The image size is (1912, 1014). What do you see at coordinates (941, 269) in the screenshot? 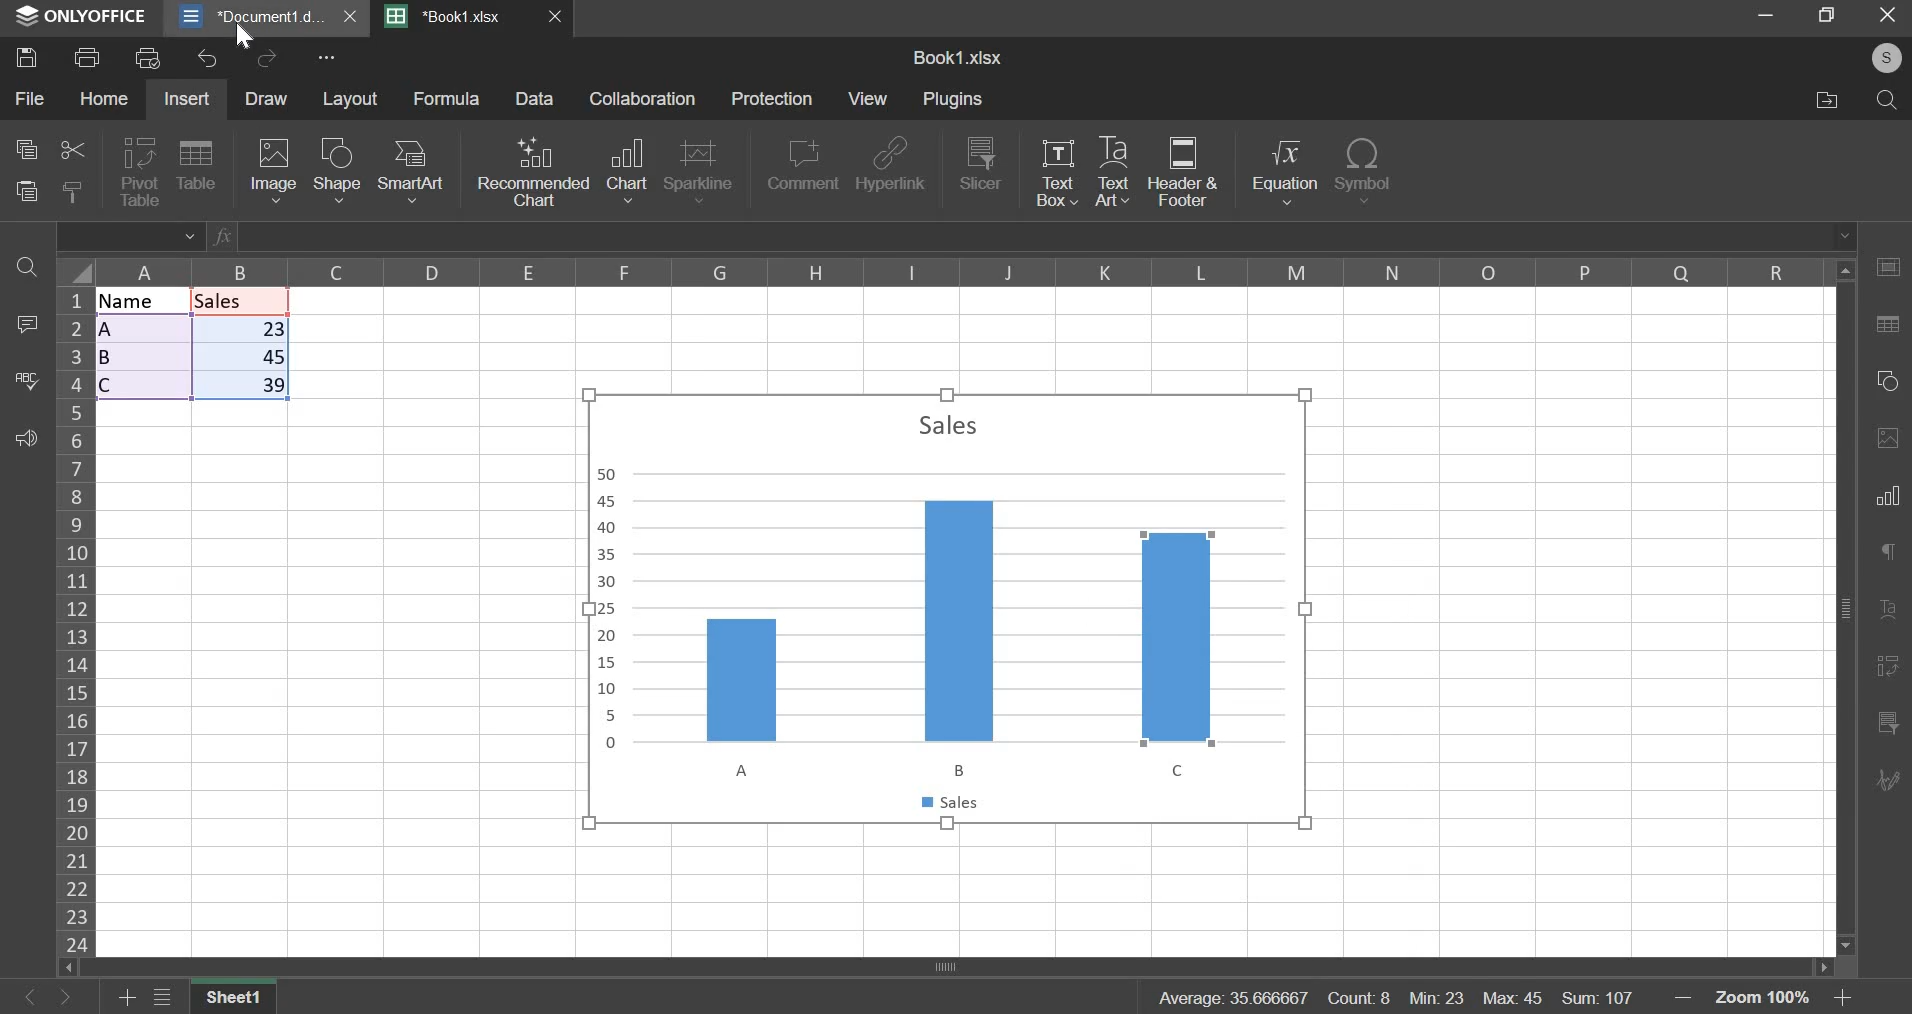
I see `columns` at bounding box center [941, 269].